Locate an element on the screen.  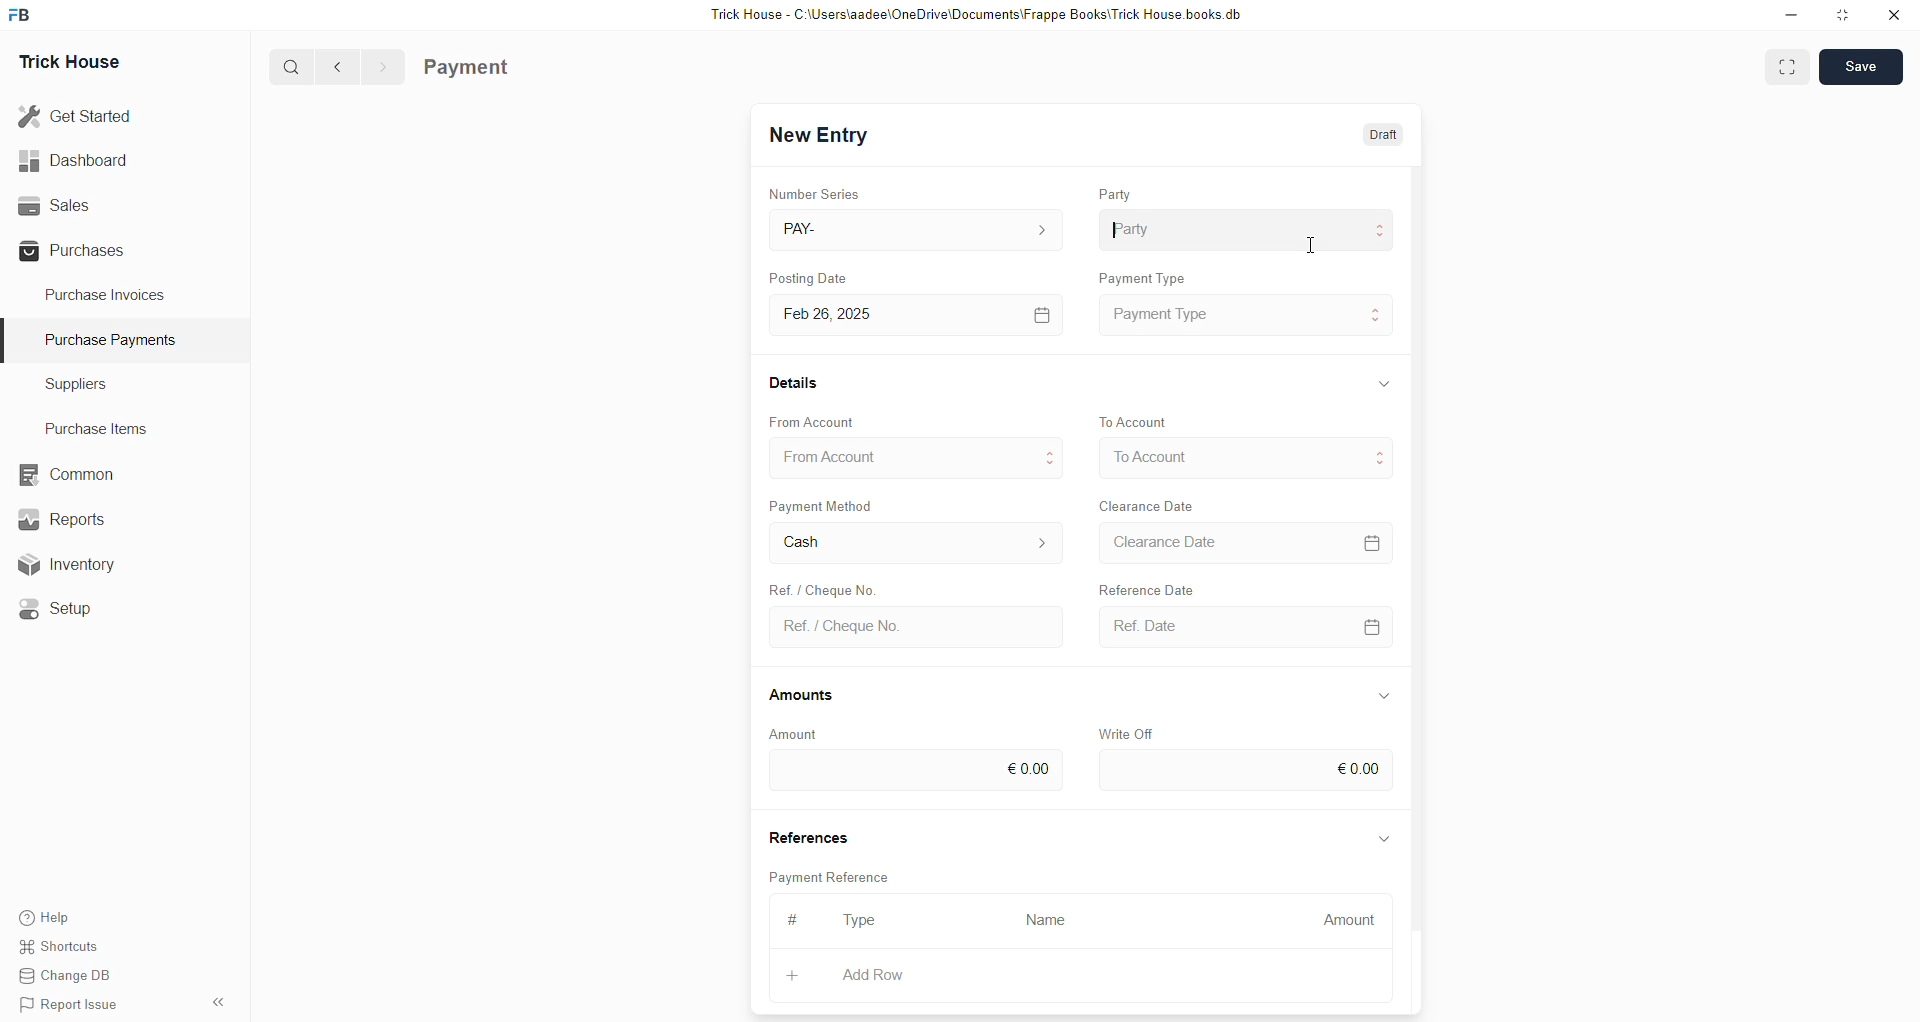
Sales is located at coordinates (57, 205).